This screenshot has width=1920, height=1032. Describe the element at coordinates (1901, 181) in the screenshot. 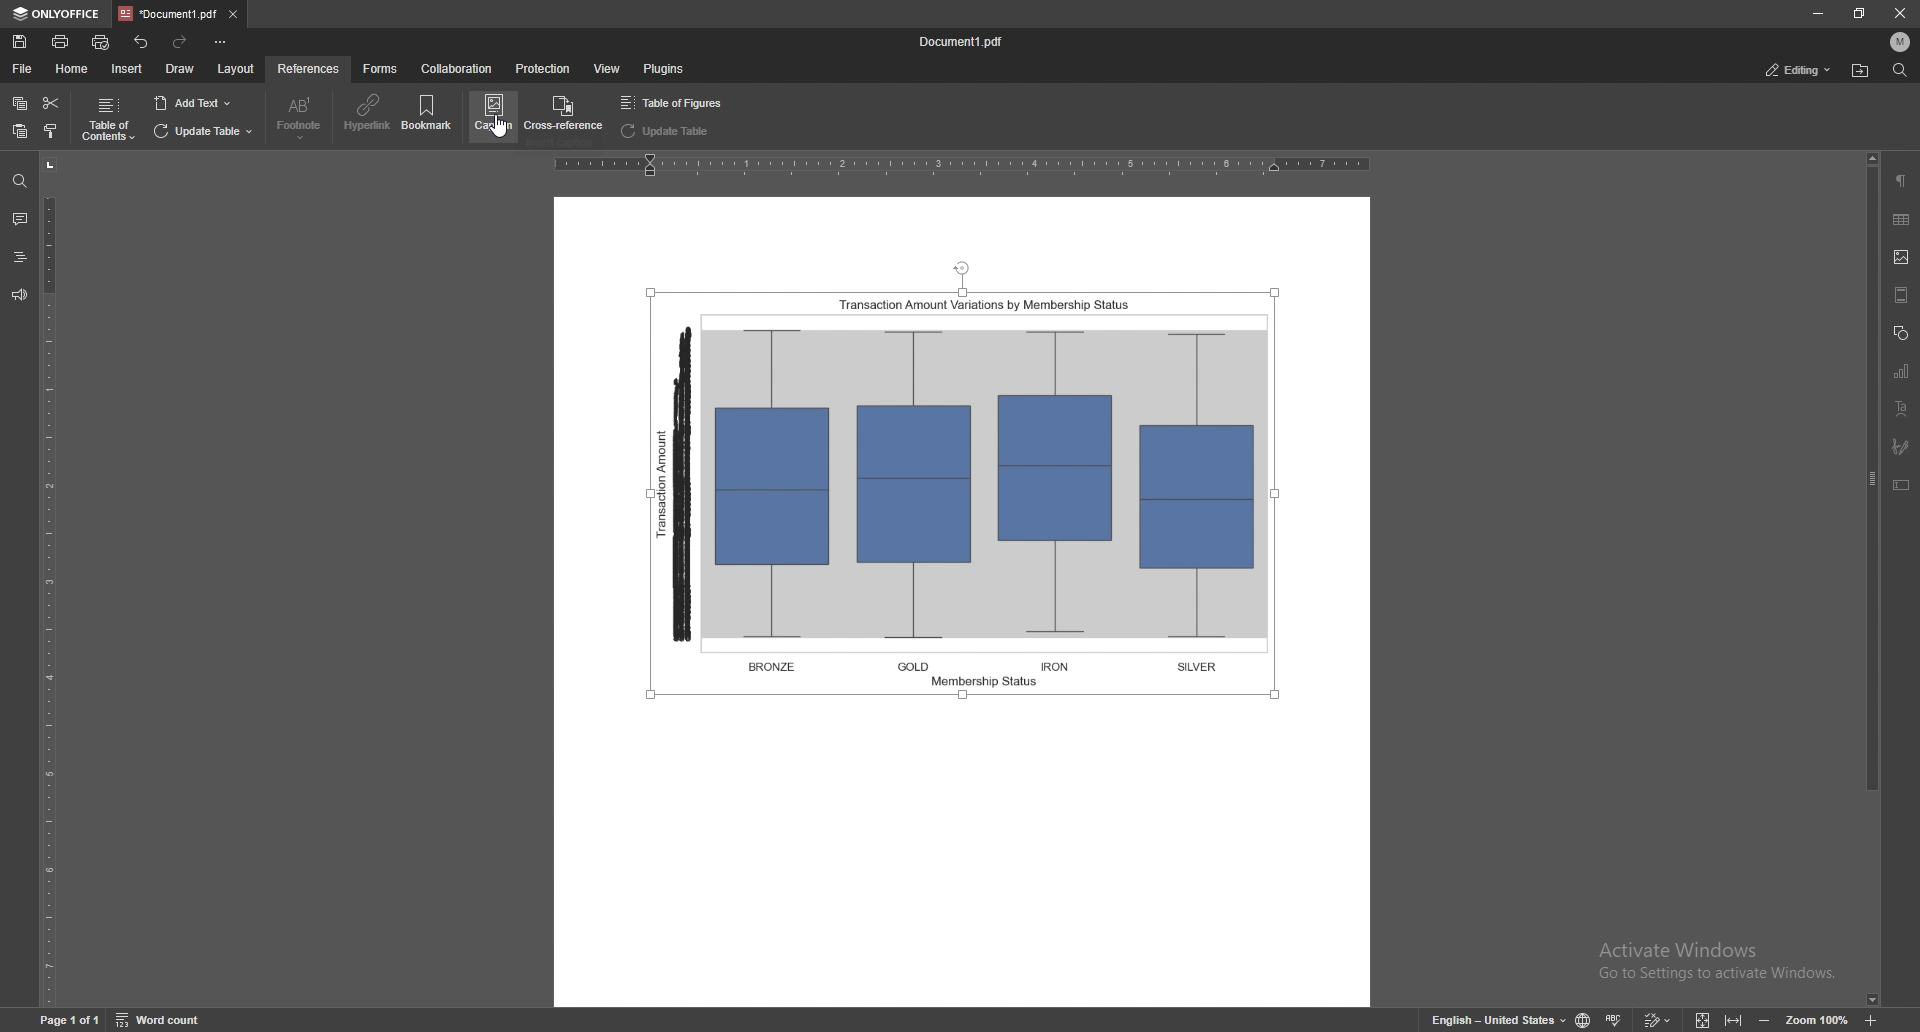

I see `paragraph` at that location.